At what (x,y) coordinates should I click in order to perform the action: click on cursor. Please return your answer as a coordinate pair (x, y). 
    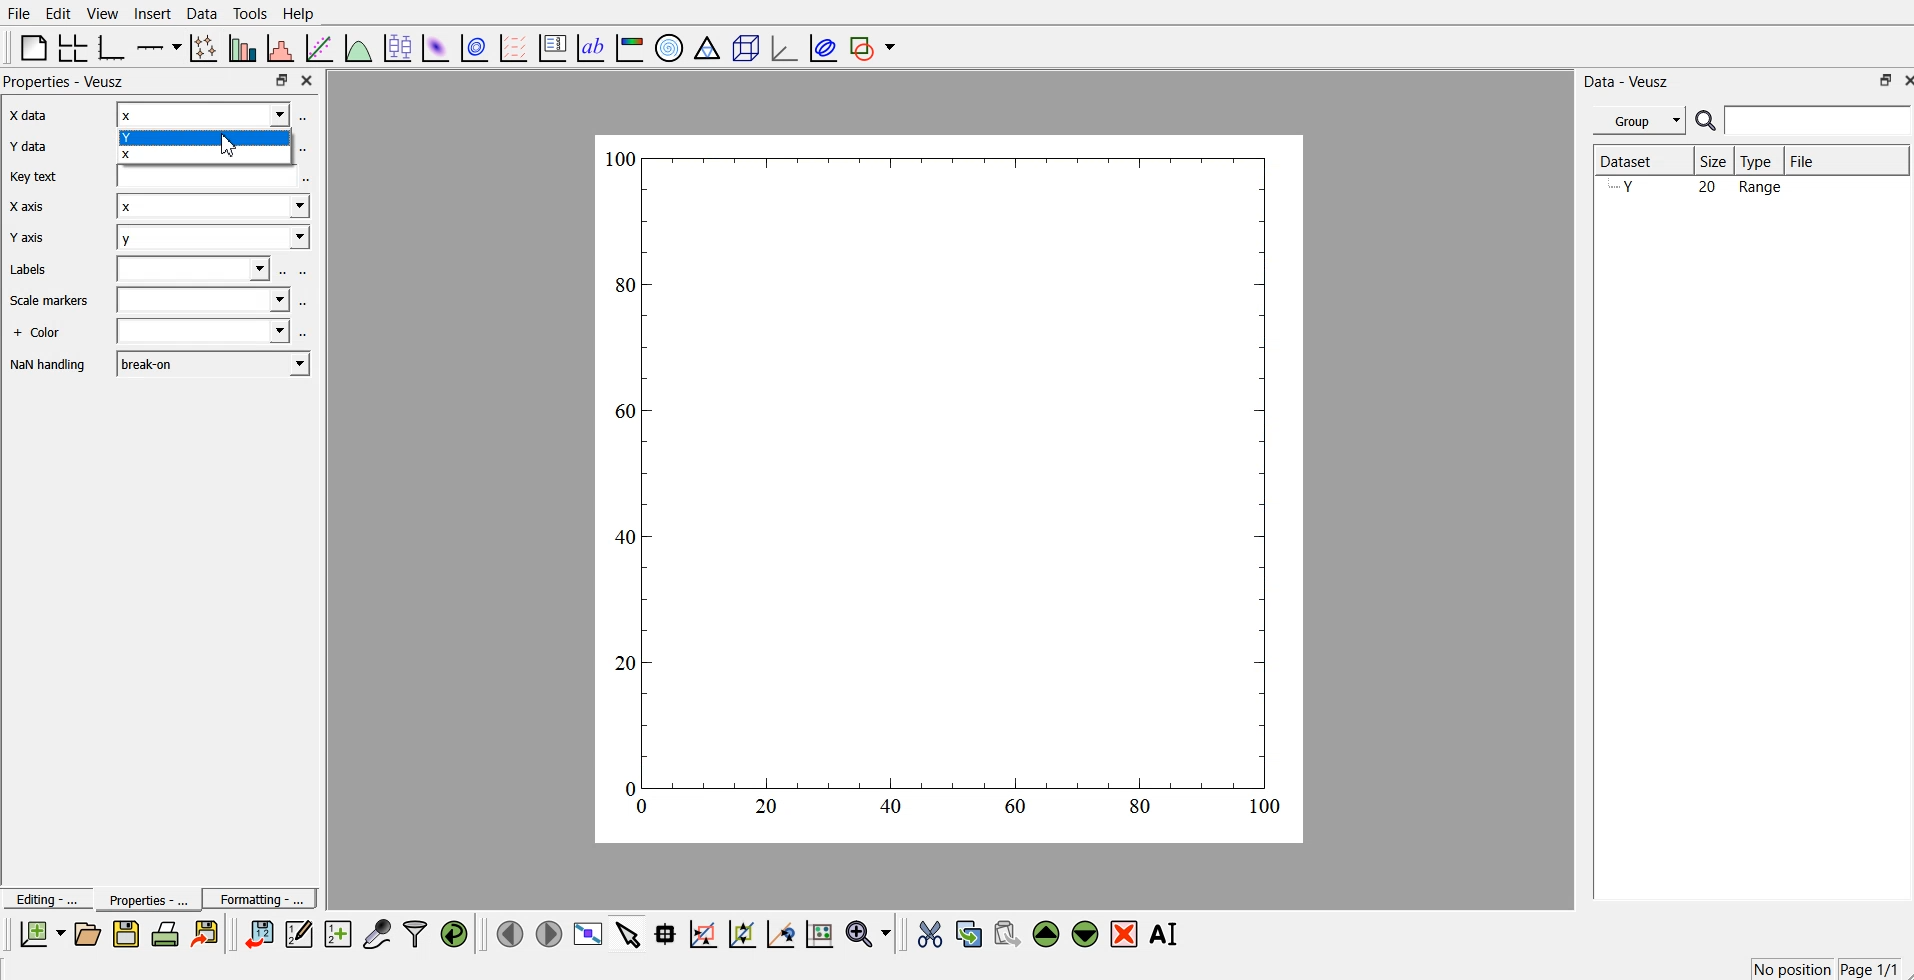
    Looking at the image, I should click on (235, 147).